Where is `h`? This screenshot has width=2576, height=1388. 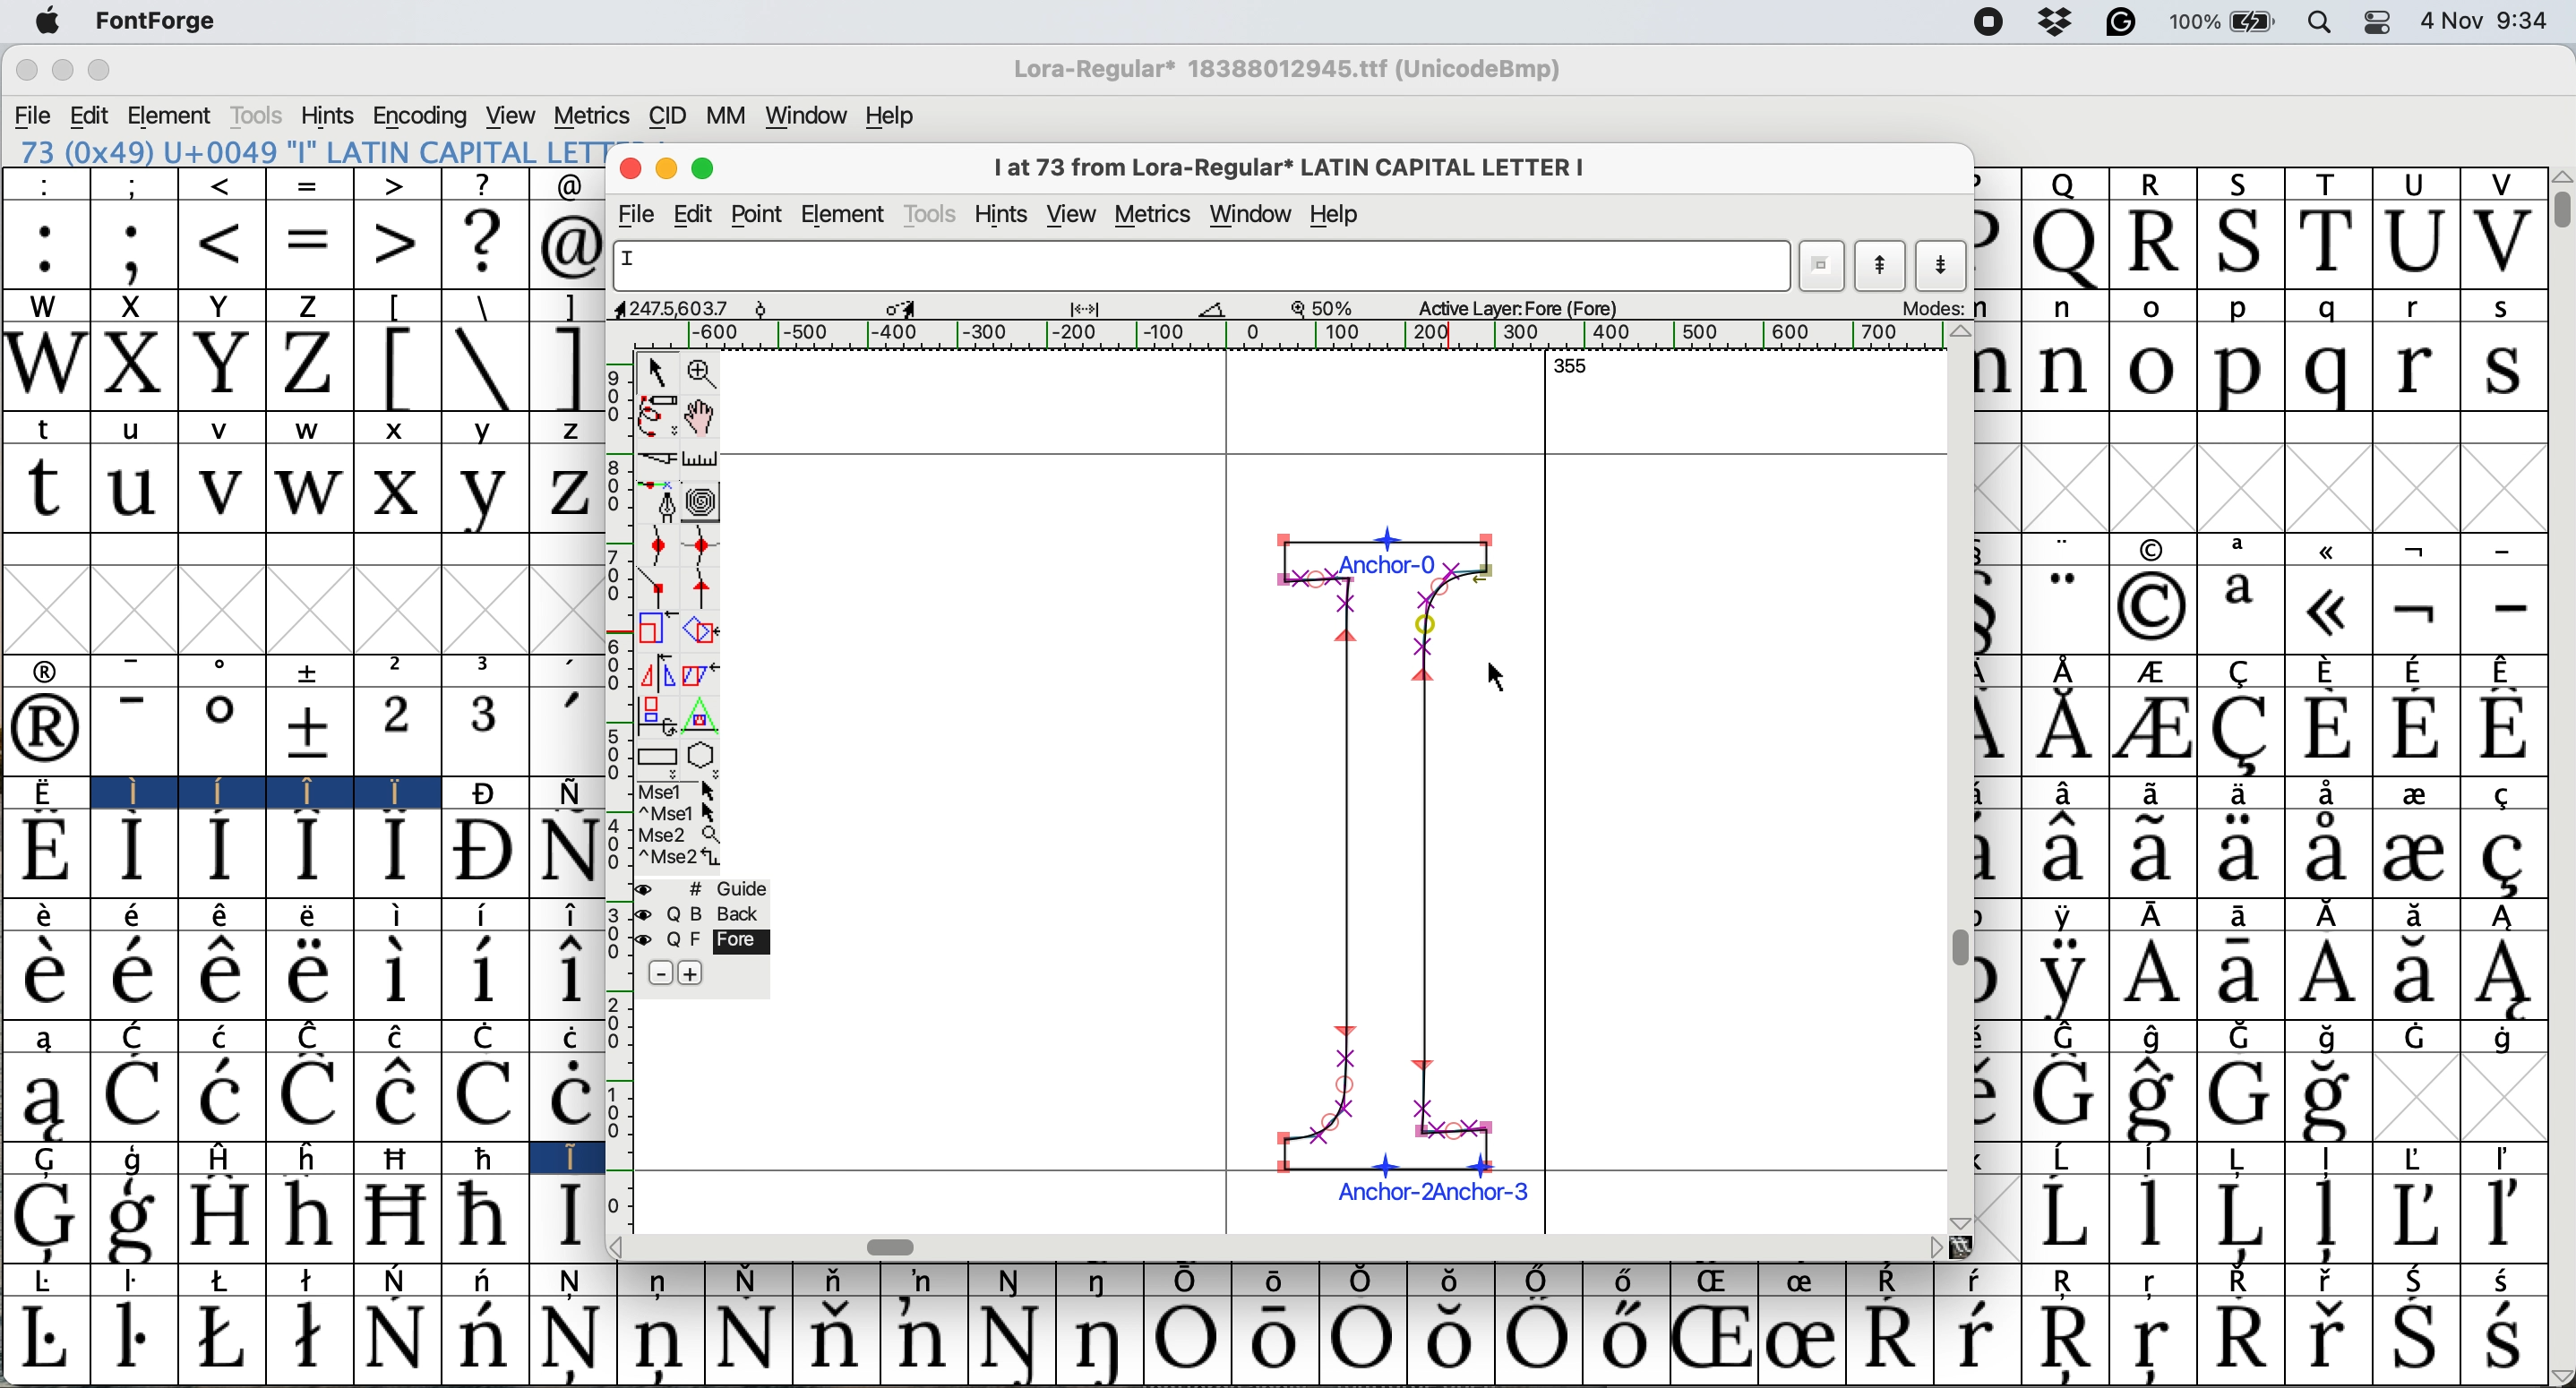 h is located at coordinates (314, 1158).